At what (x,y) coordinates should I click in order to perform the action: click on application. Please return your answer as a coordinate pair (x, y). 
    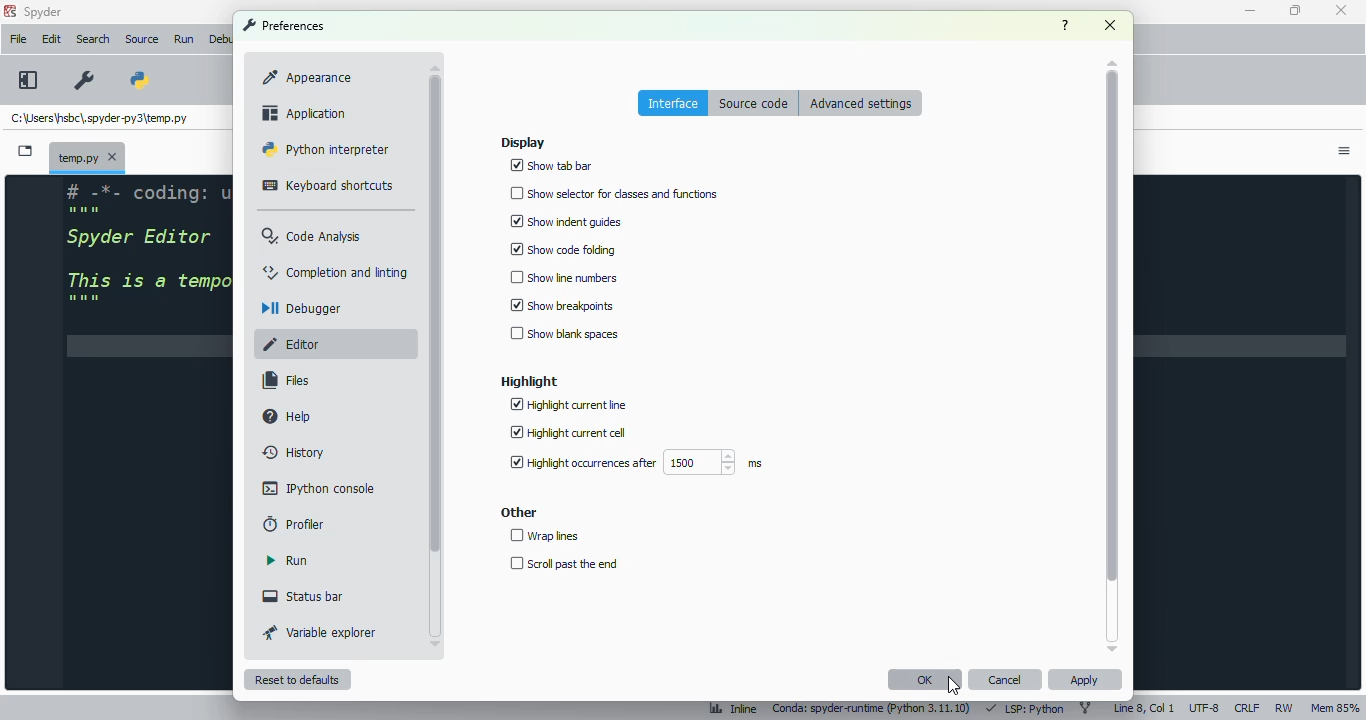
    Looking at the image, I should click on (306, 113).